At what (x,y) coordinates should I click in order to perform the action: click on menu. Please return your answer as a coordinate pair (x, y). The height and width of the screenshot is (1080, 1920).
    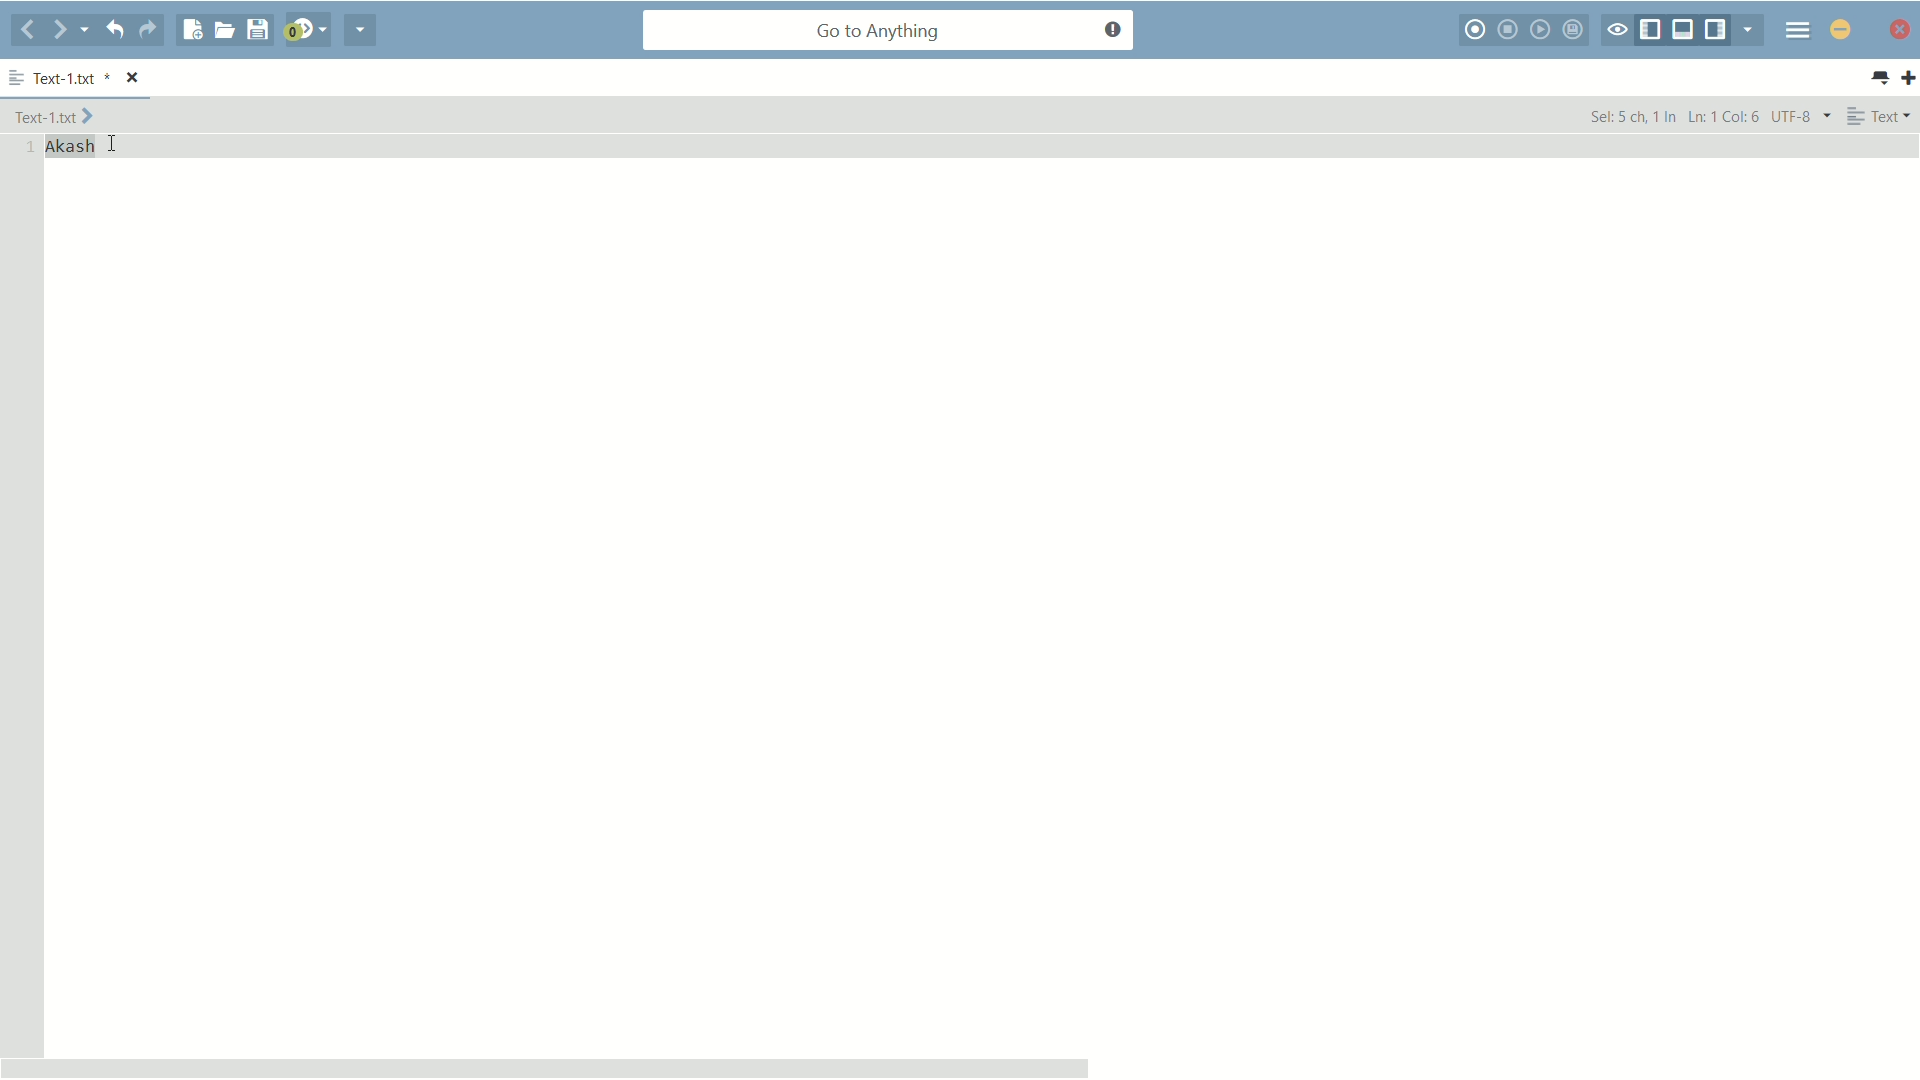
    Looking at the image, I should click on (1798, 29).